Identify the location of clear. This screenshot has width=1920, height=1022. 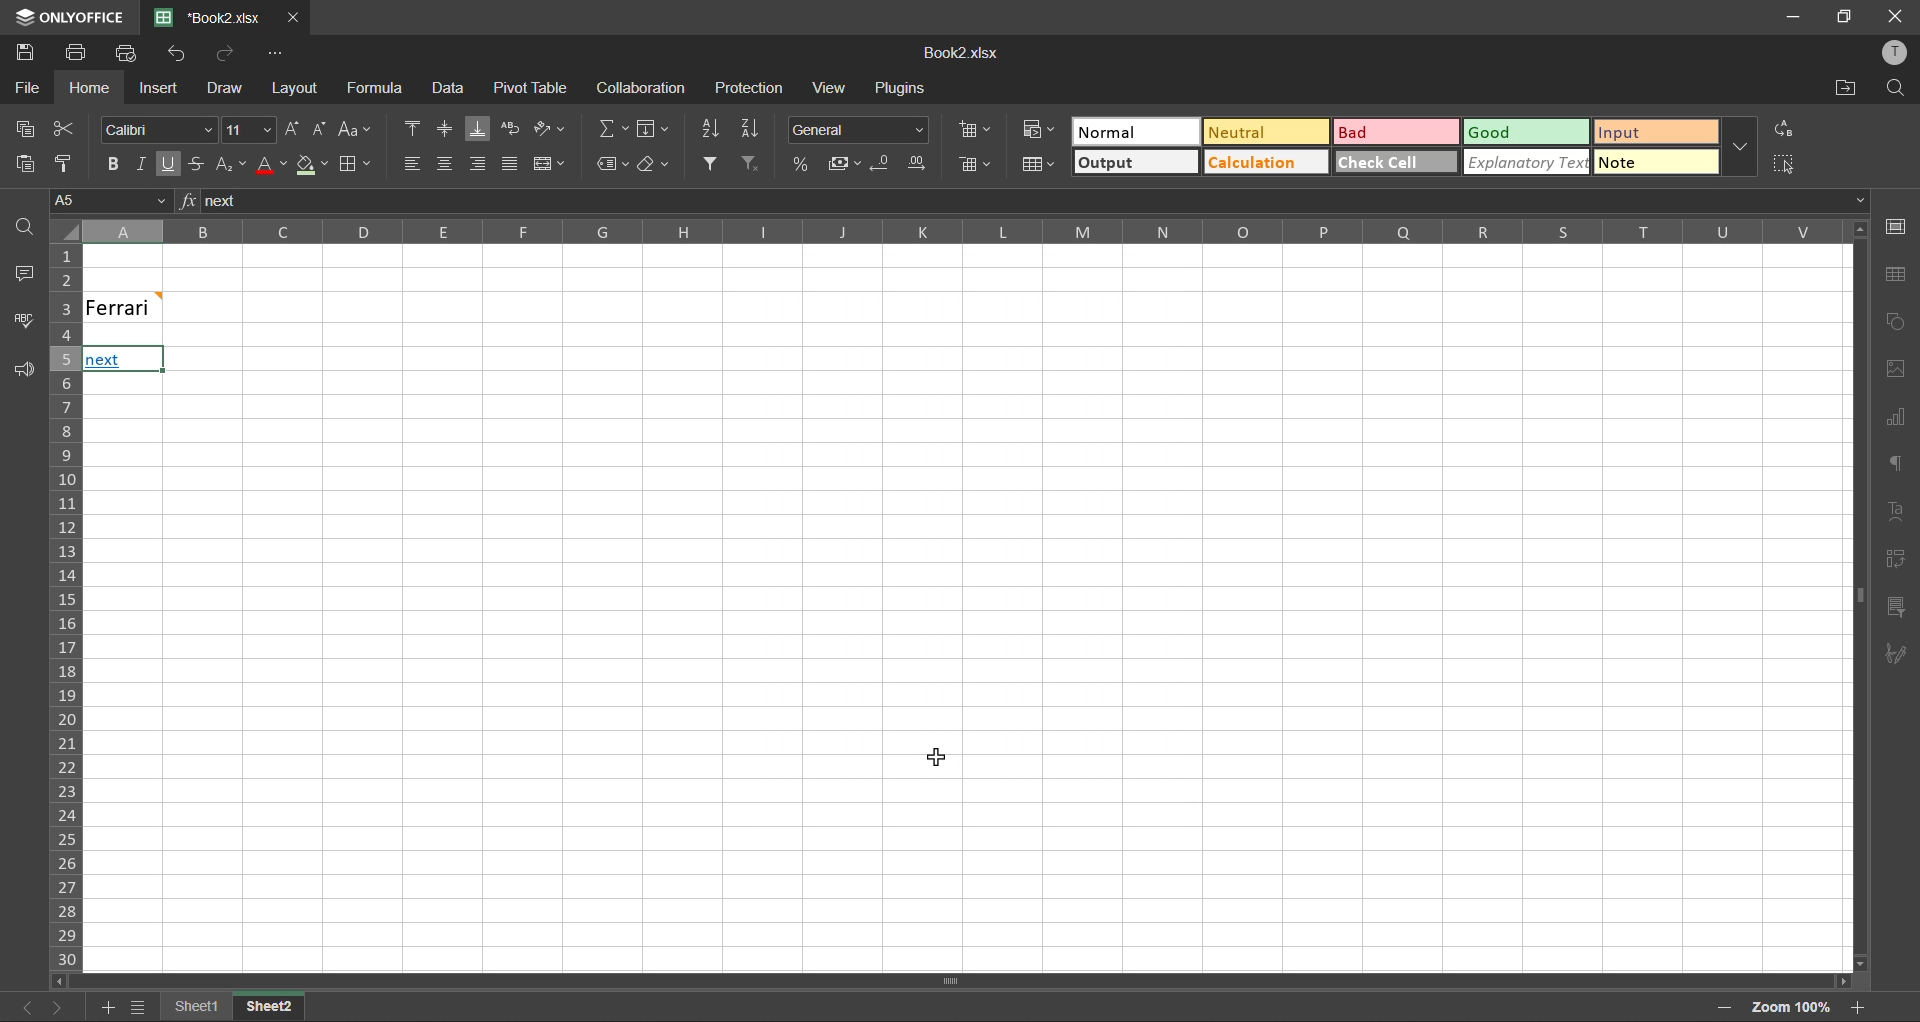
(656, 167).